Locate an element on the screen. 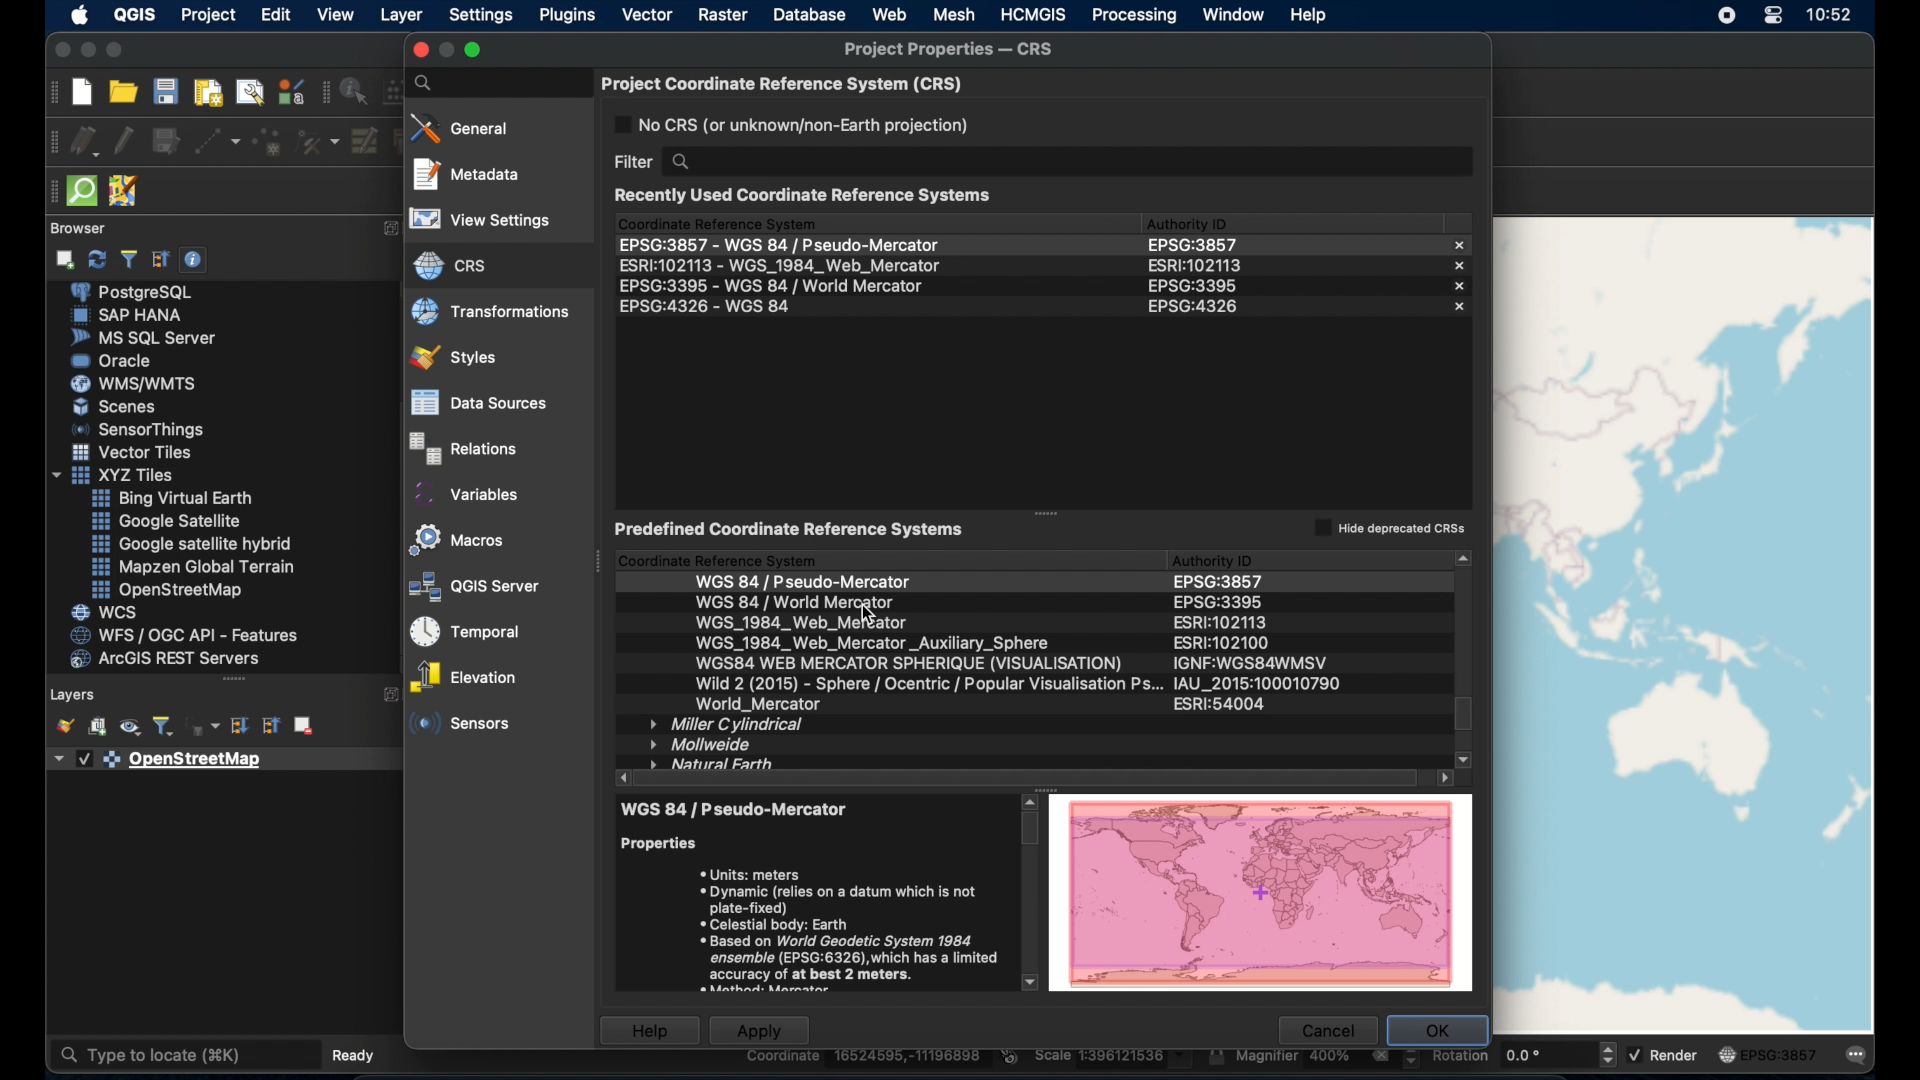  google satellite is located at coordinates (171, 523).